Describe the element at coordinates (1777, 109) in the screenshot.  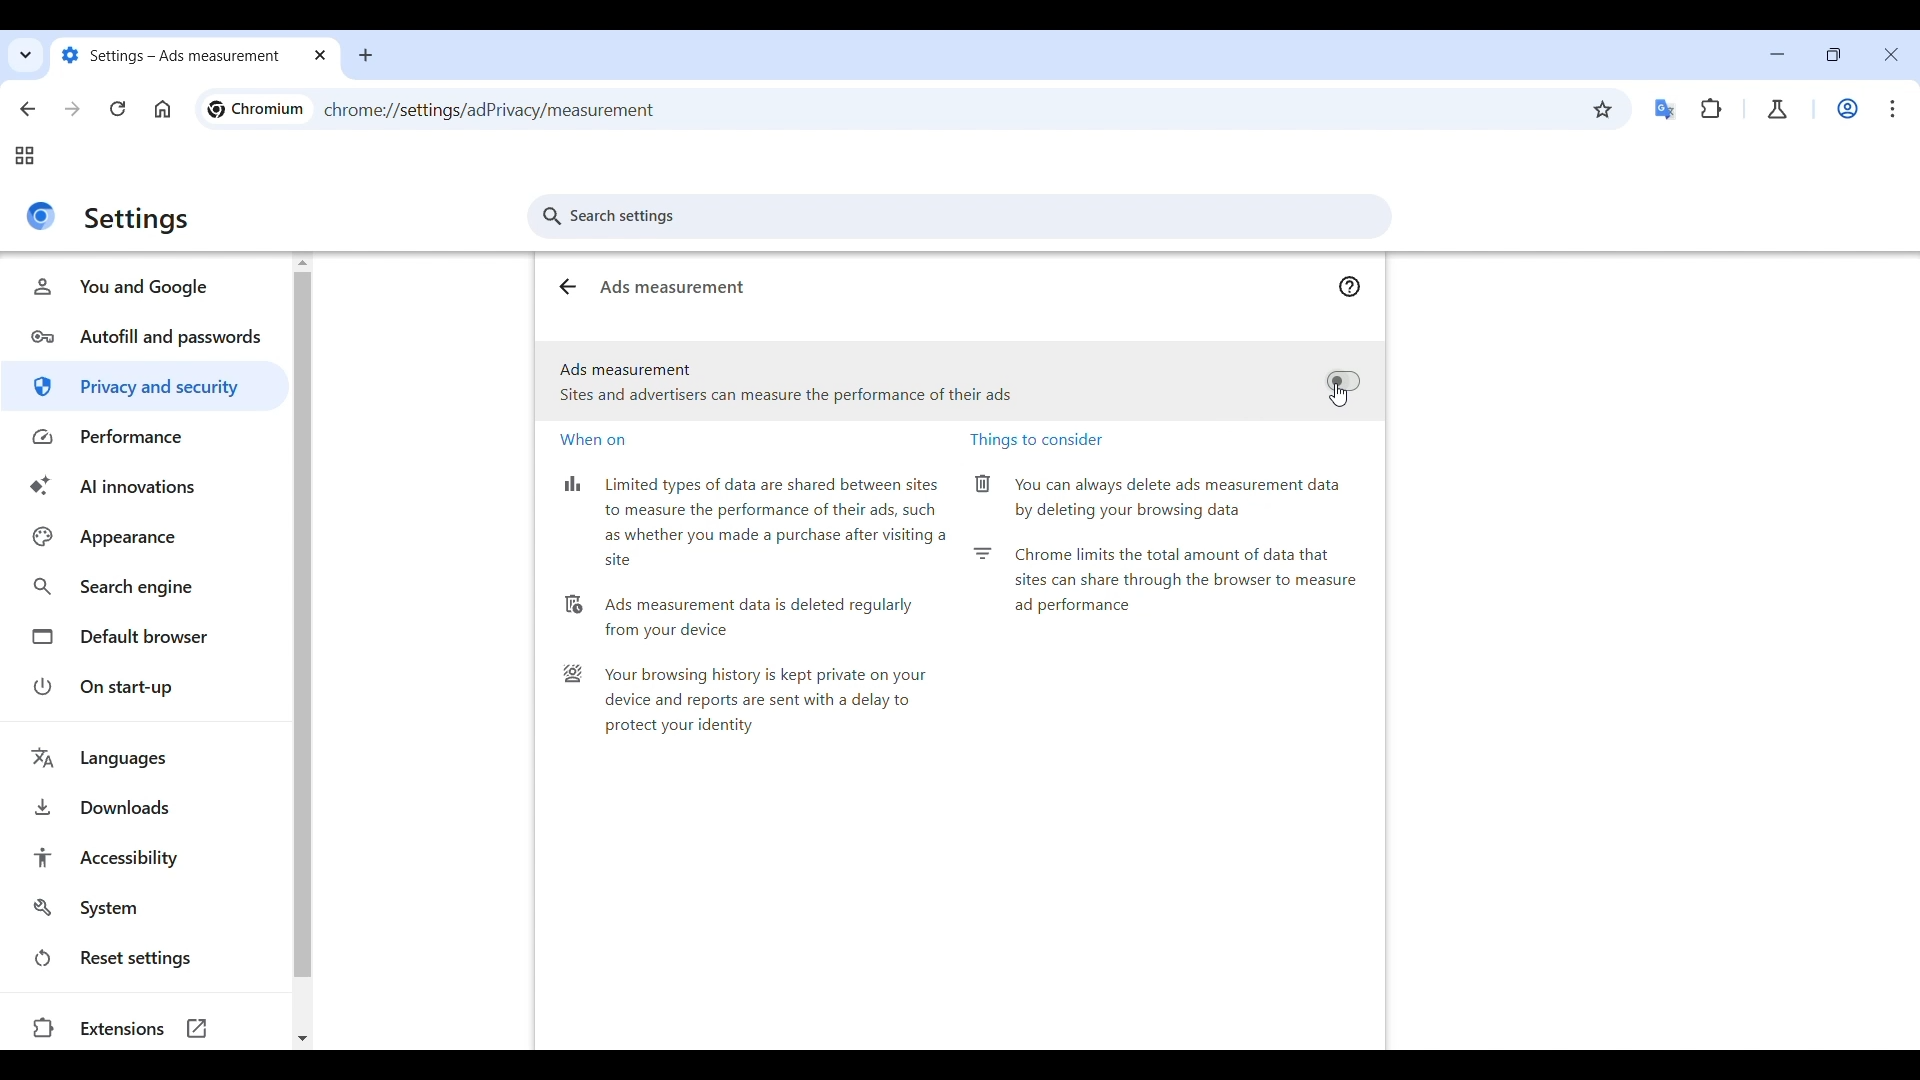
I see `Chrome labs` at that location.